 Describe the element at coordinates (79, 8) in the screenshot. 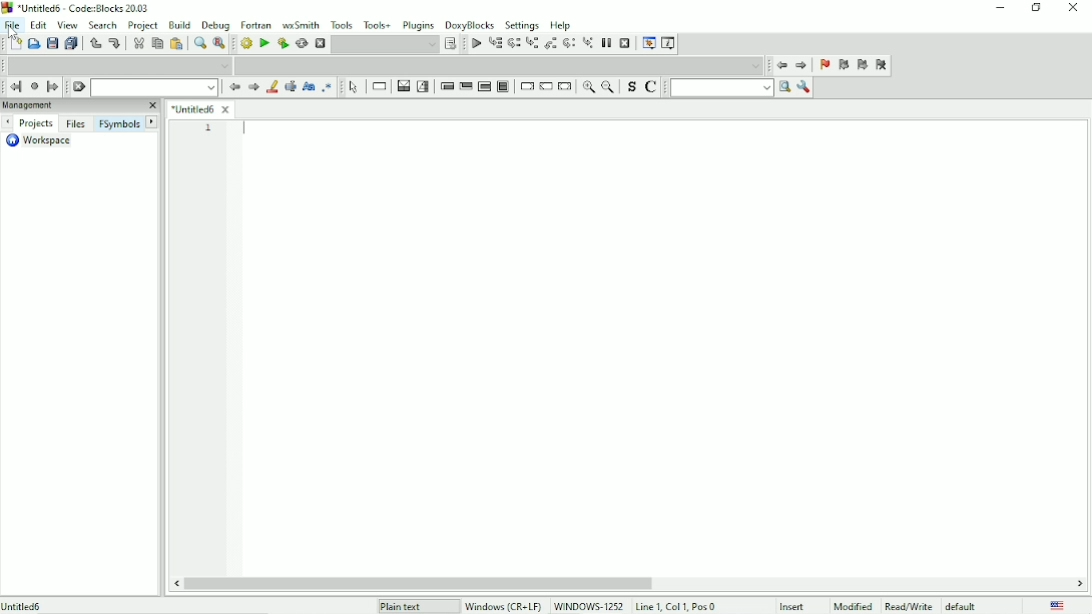

I see `Title` at that location.